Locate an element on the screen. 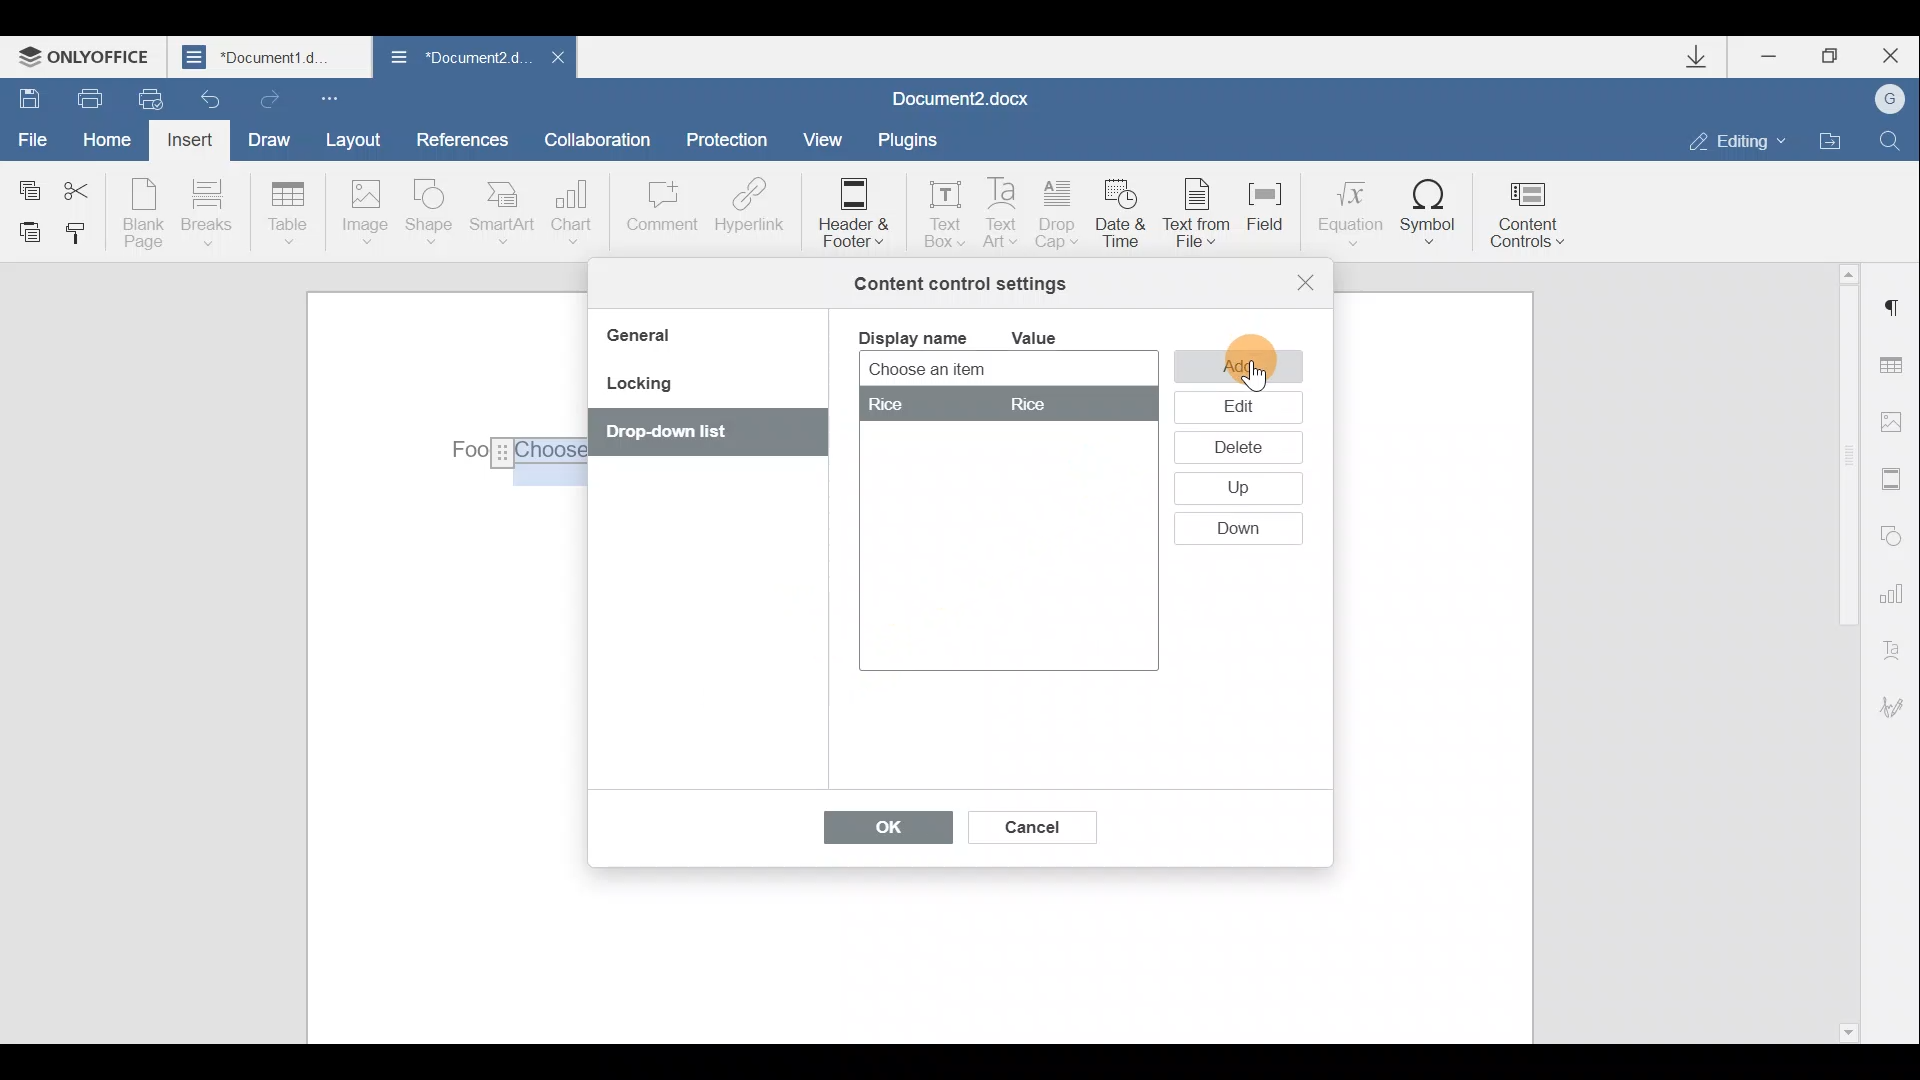 This screenshot has height=1080, width=1920. Chart is located at coordinates (576, 212).